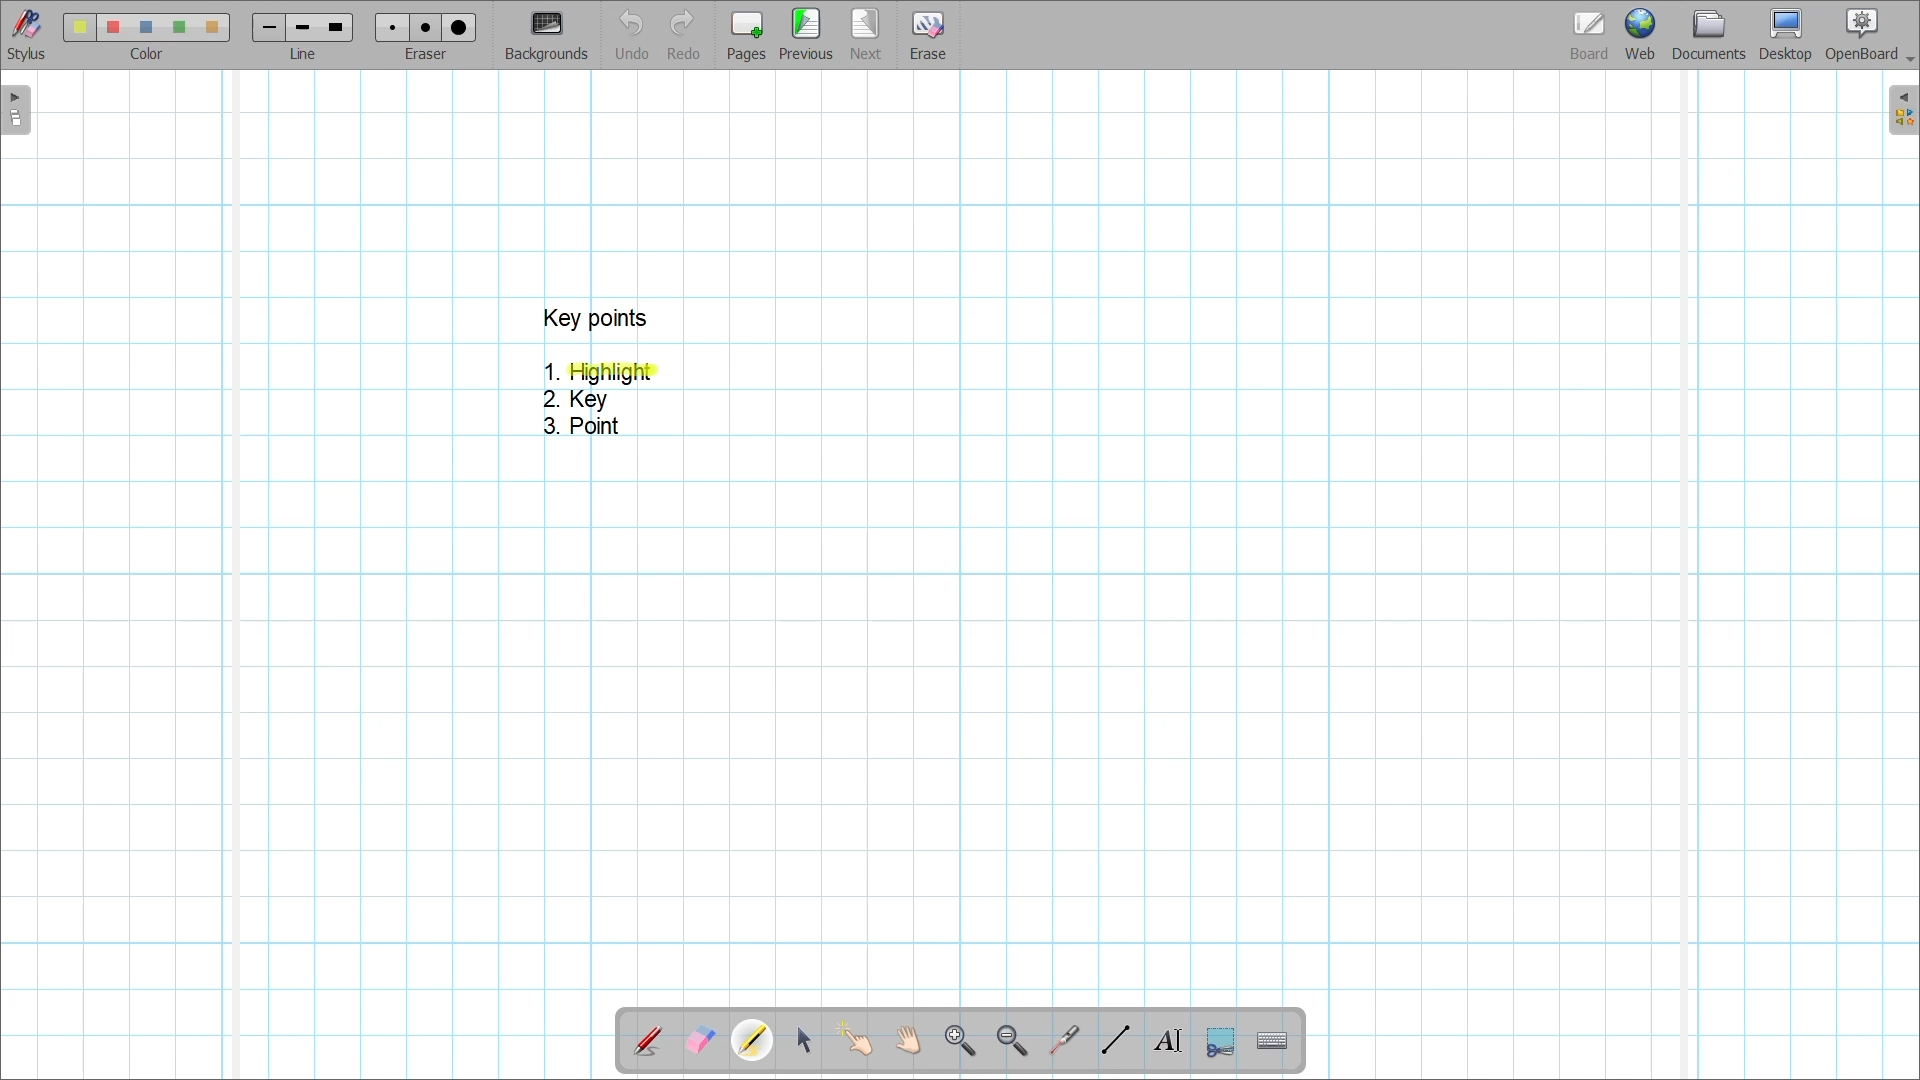 The height and width of the screenshot is (1080, 1920). What do you see at coordinates (1013, 1042) in the screenshot?
I see `Zoom out` at bounding box center [1013, 1042].